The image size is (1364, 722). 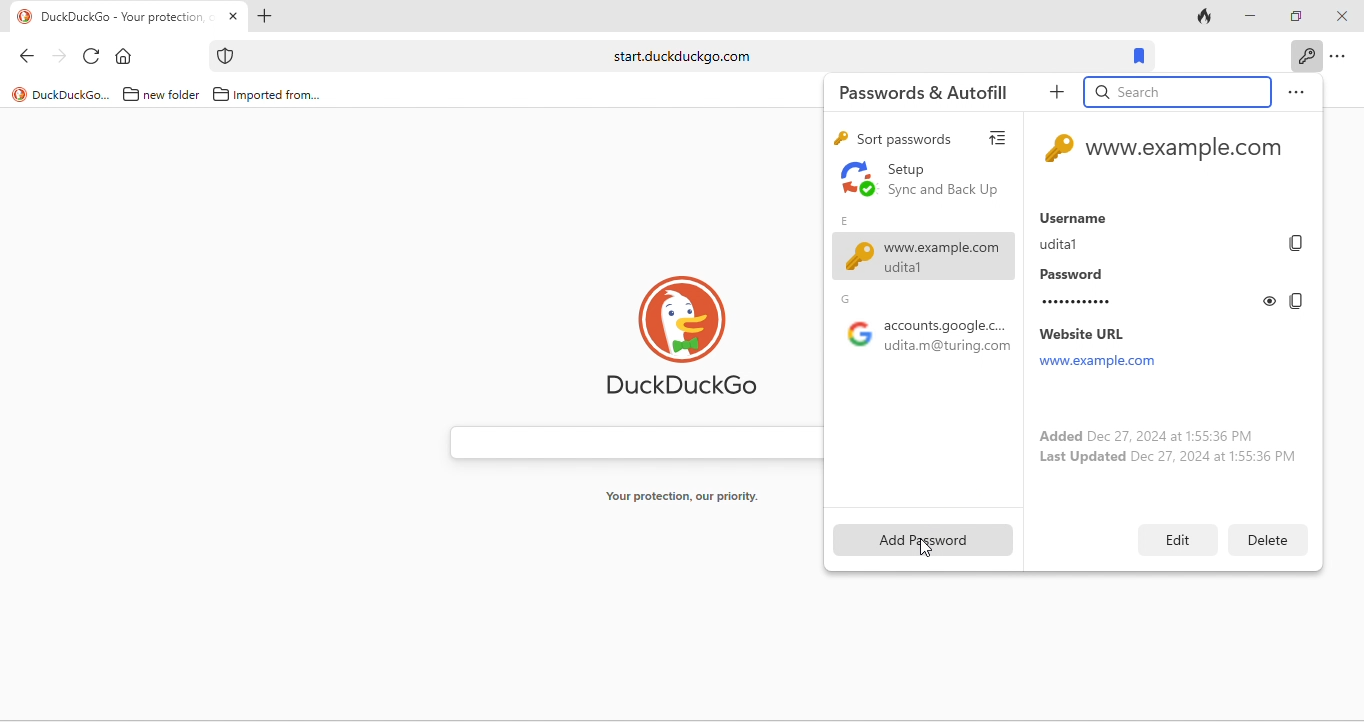 I want to click on view, so click(x=997, y=137).